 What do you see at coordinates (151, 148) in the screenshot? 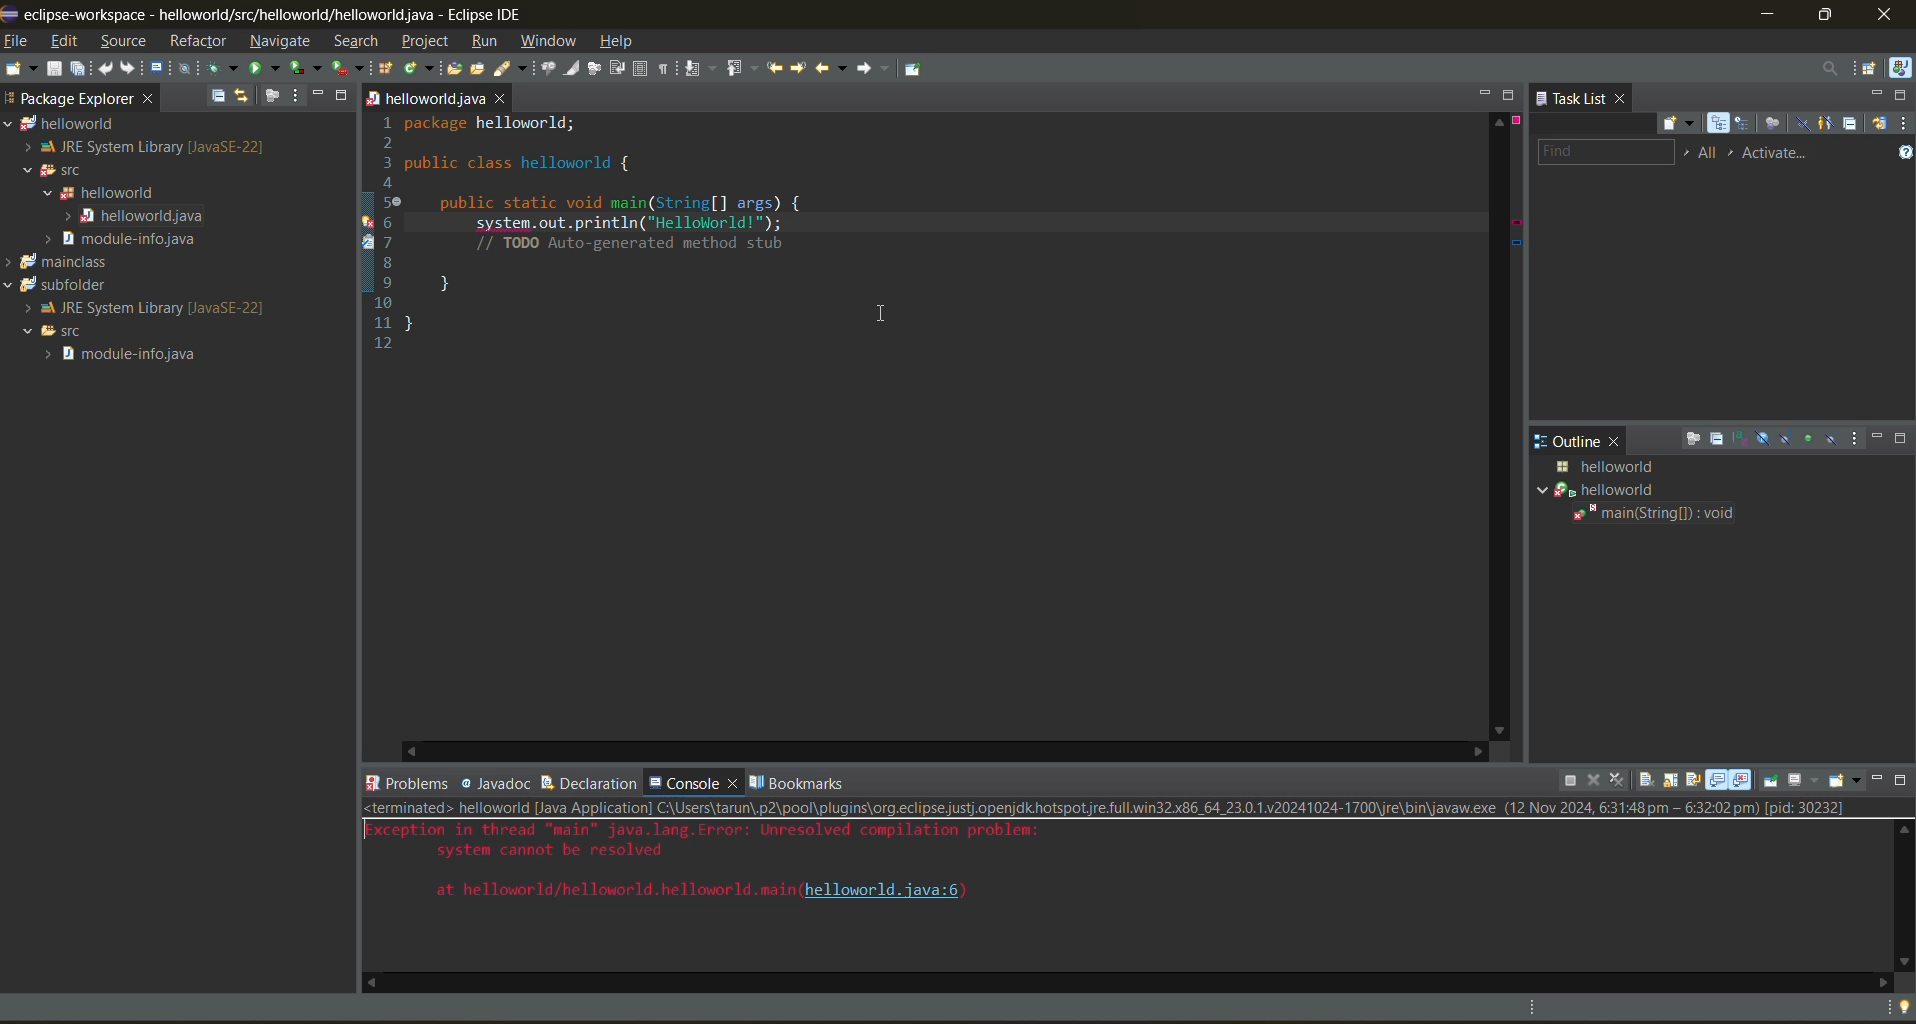
I see `JRE System Library [Java SE-22]` at bounding box center [151, 148].